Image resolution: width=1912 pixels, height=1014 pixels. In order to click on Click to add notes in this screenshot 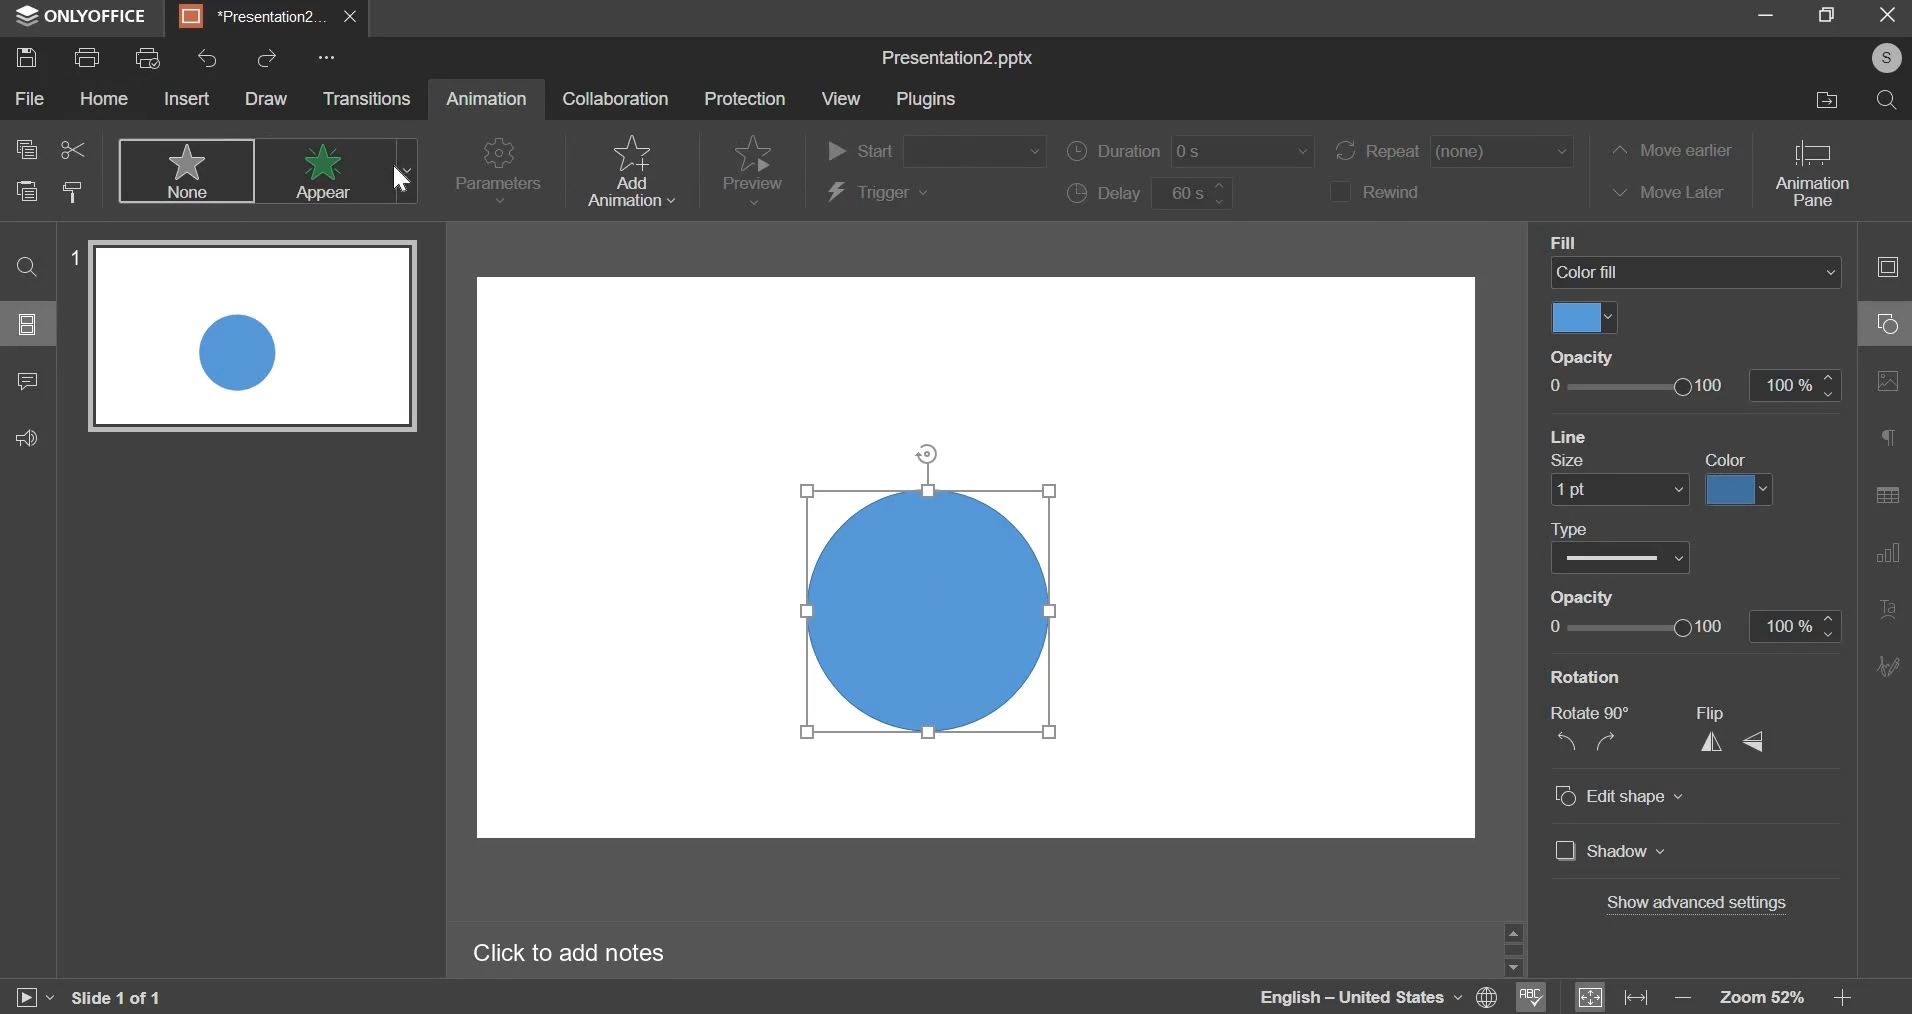, I will do `click(610, 953)`.